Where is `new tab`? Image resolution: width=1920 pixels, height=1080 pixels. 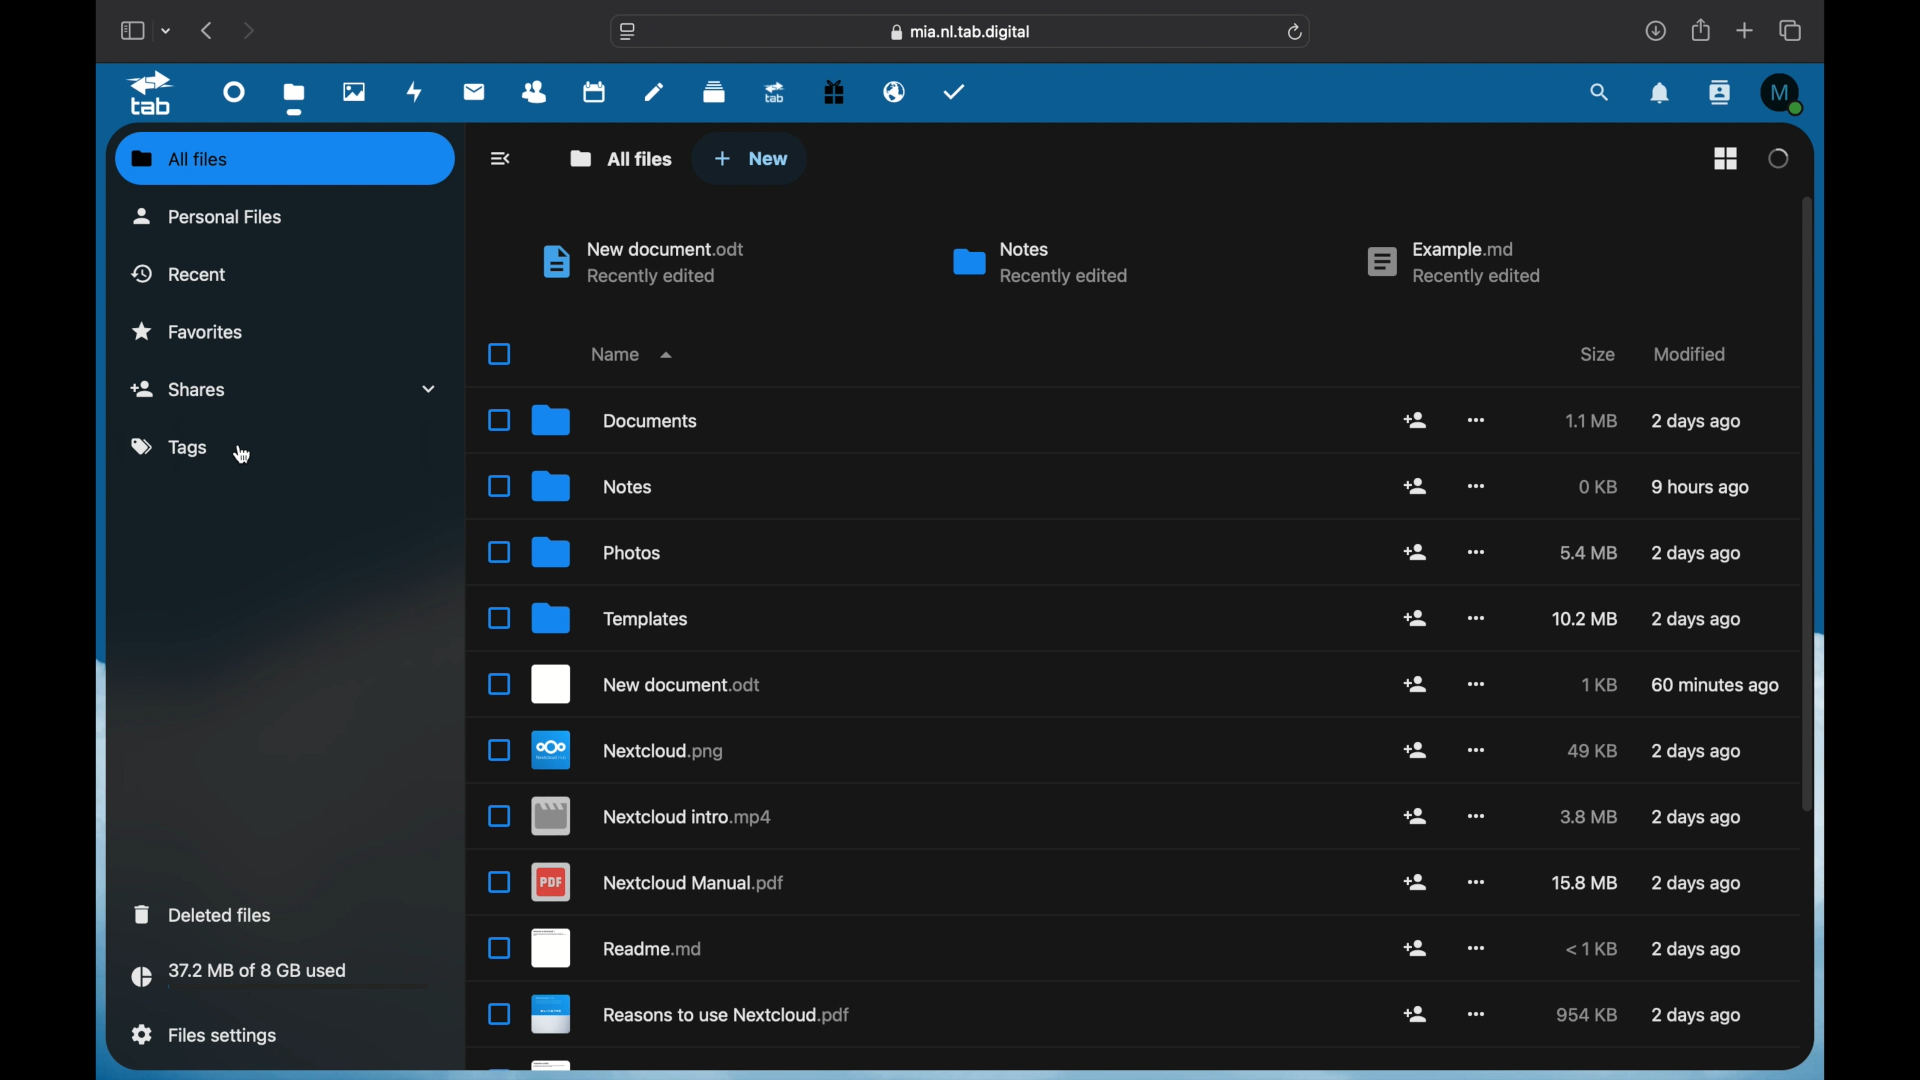
new tab is located at coordinates (1746, 31).